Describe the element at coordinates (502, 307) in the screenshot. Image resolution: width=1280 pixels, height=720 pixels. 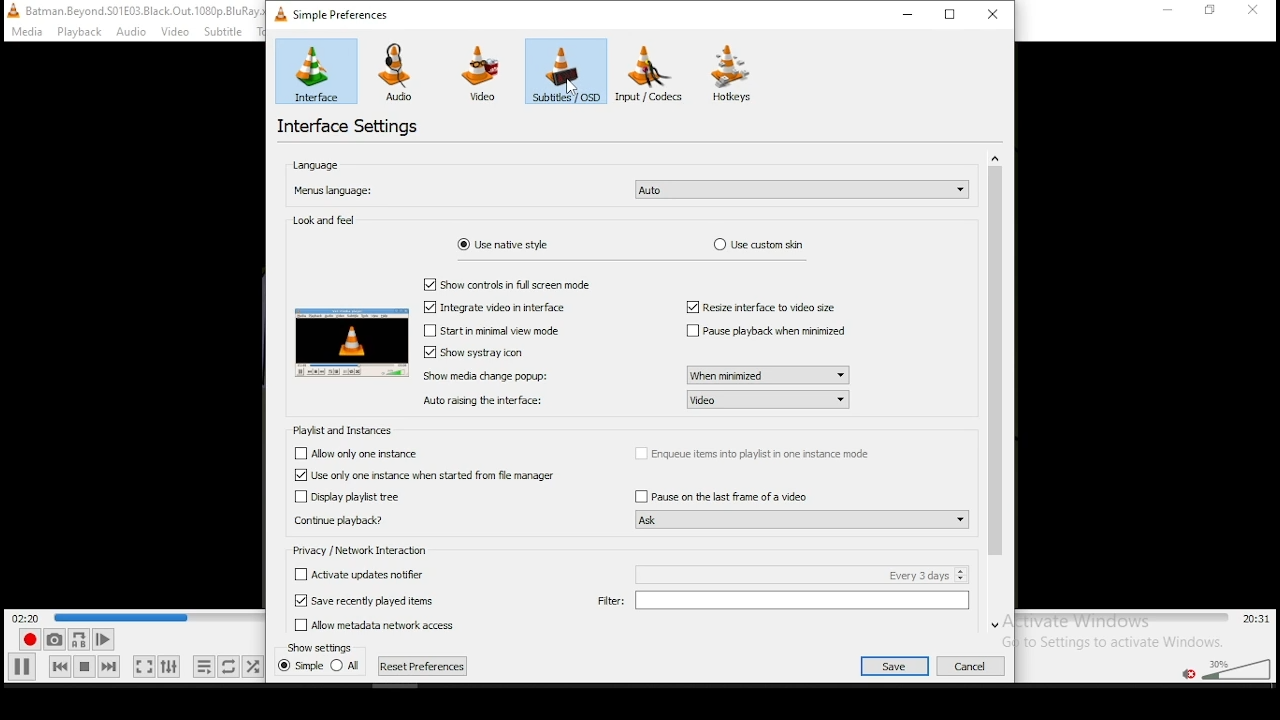
I see `checkbox: integrate video in interface` at that location.